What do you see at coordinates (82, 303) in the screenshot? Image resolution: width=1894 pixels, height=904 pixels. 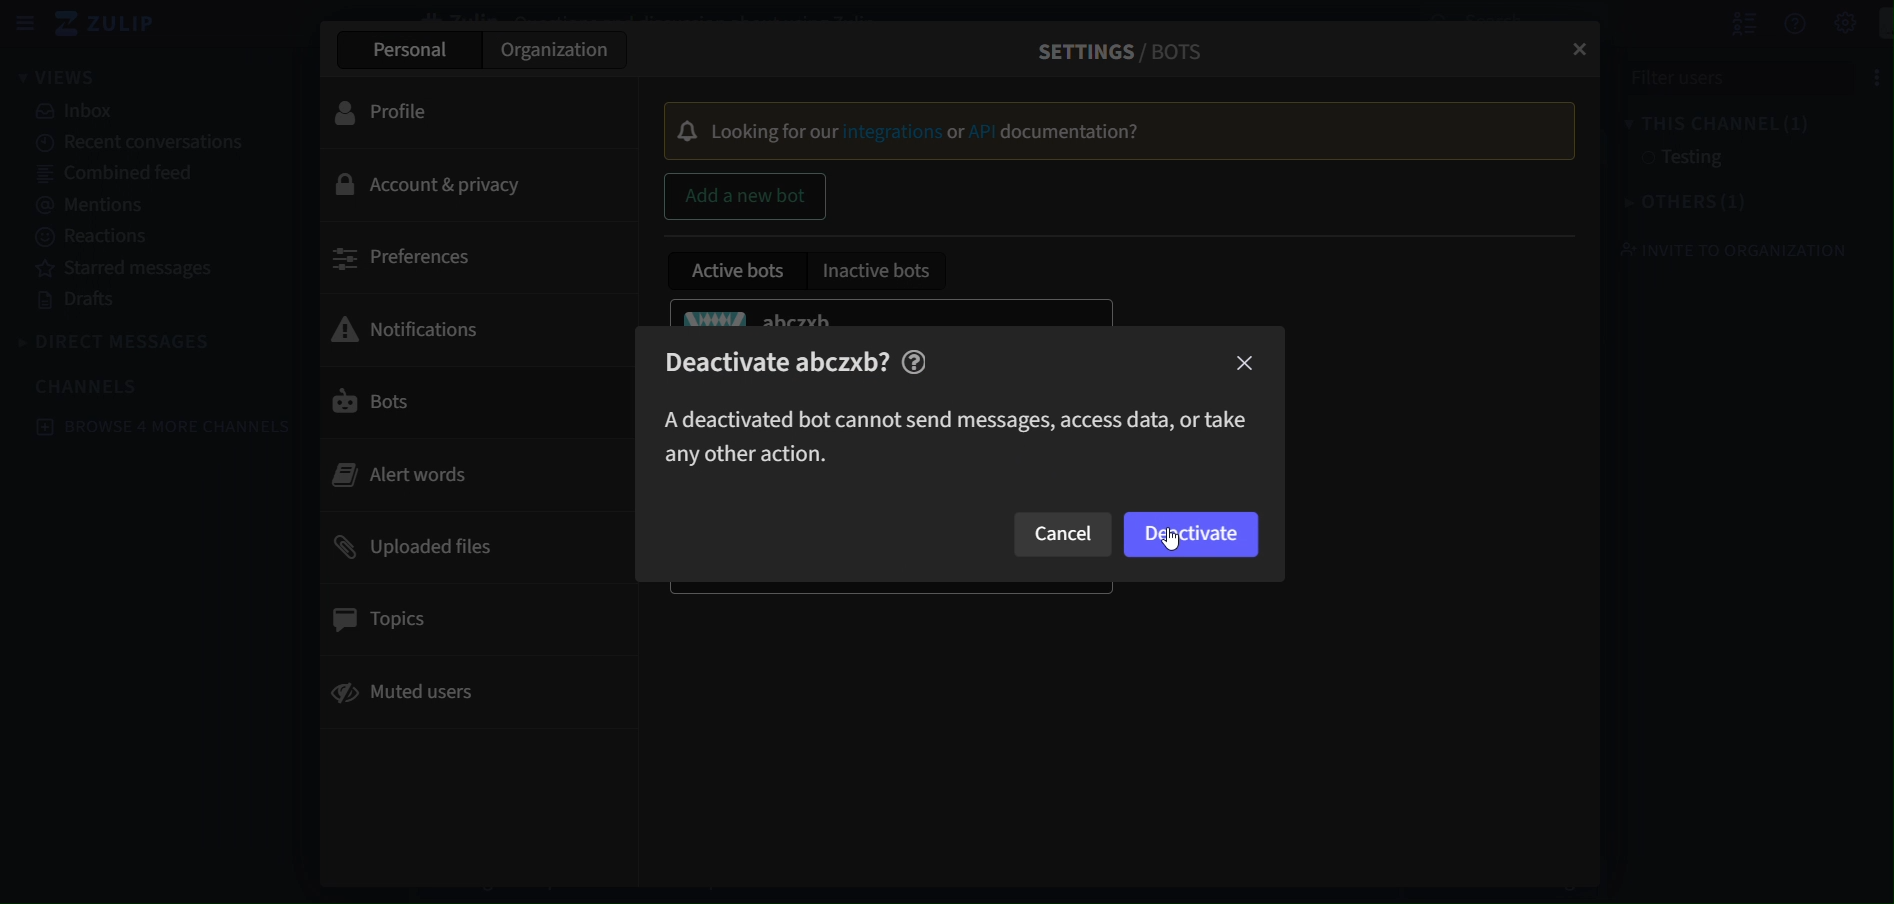 I see `drafts` at bounding box center [82, 303].